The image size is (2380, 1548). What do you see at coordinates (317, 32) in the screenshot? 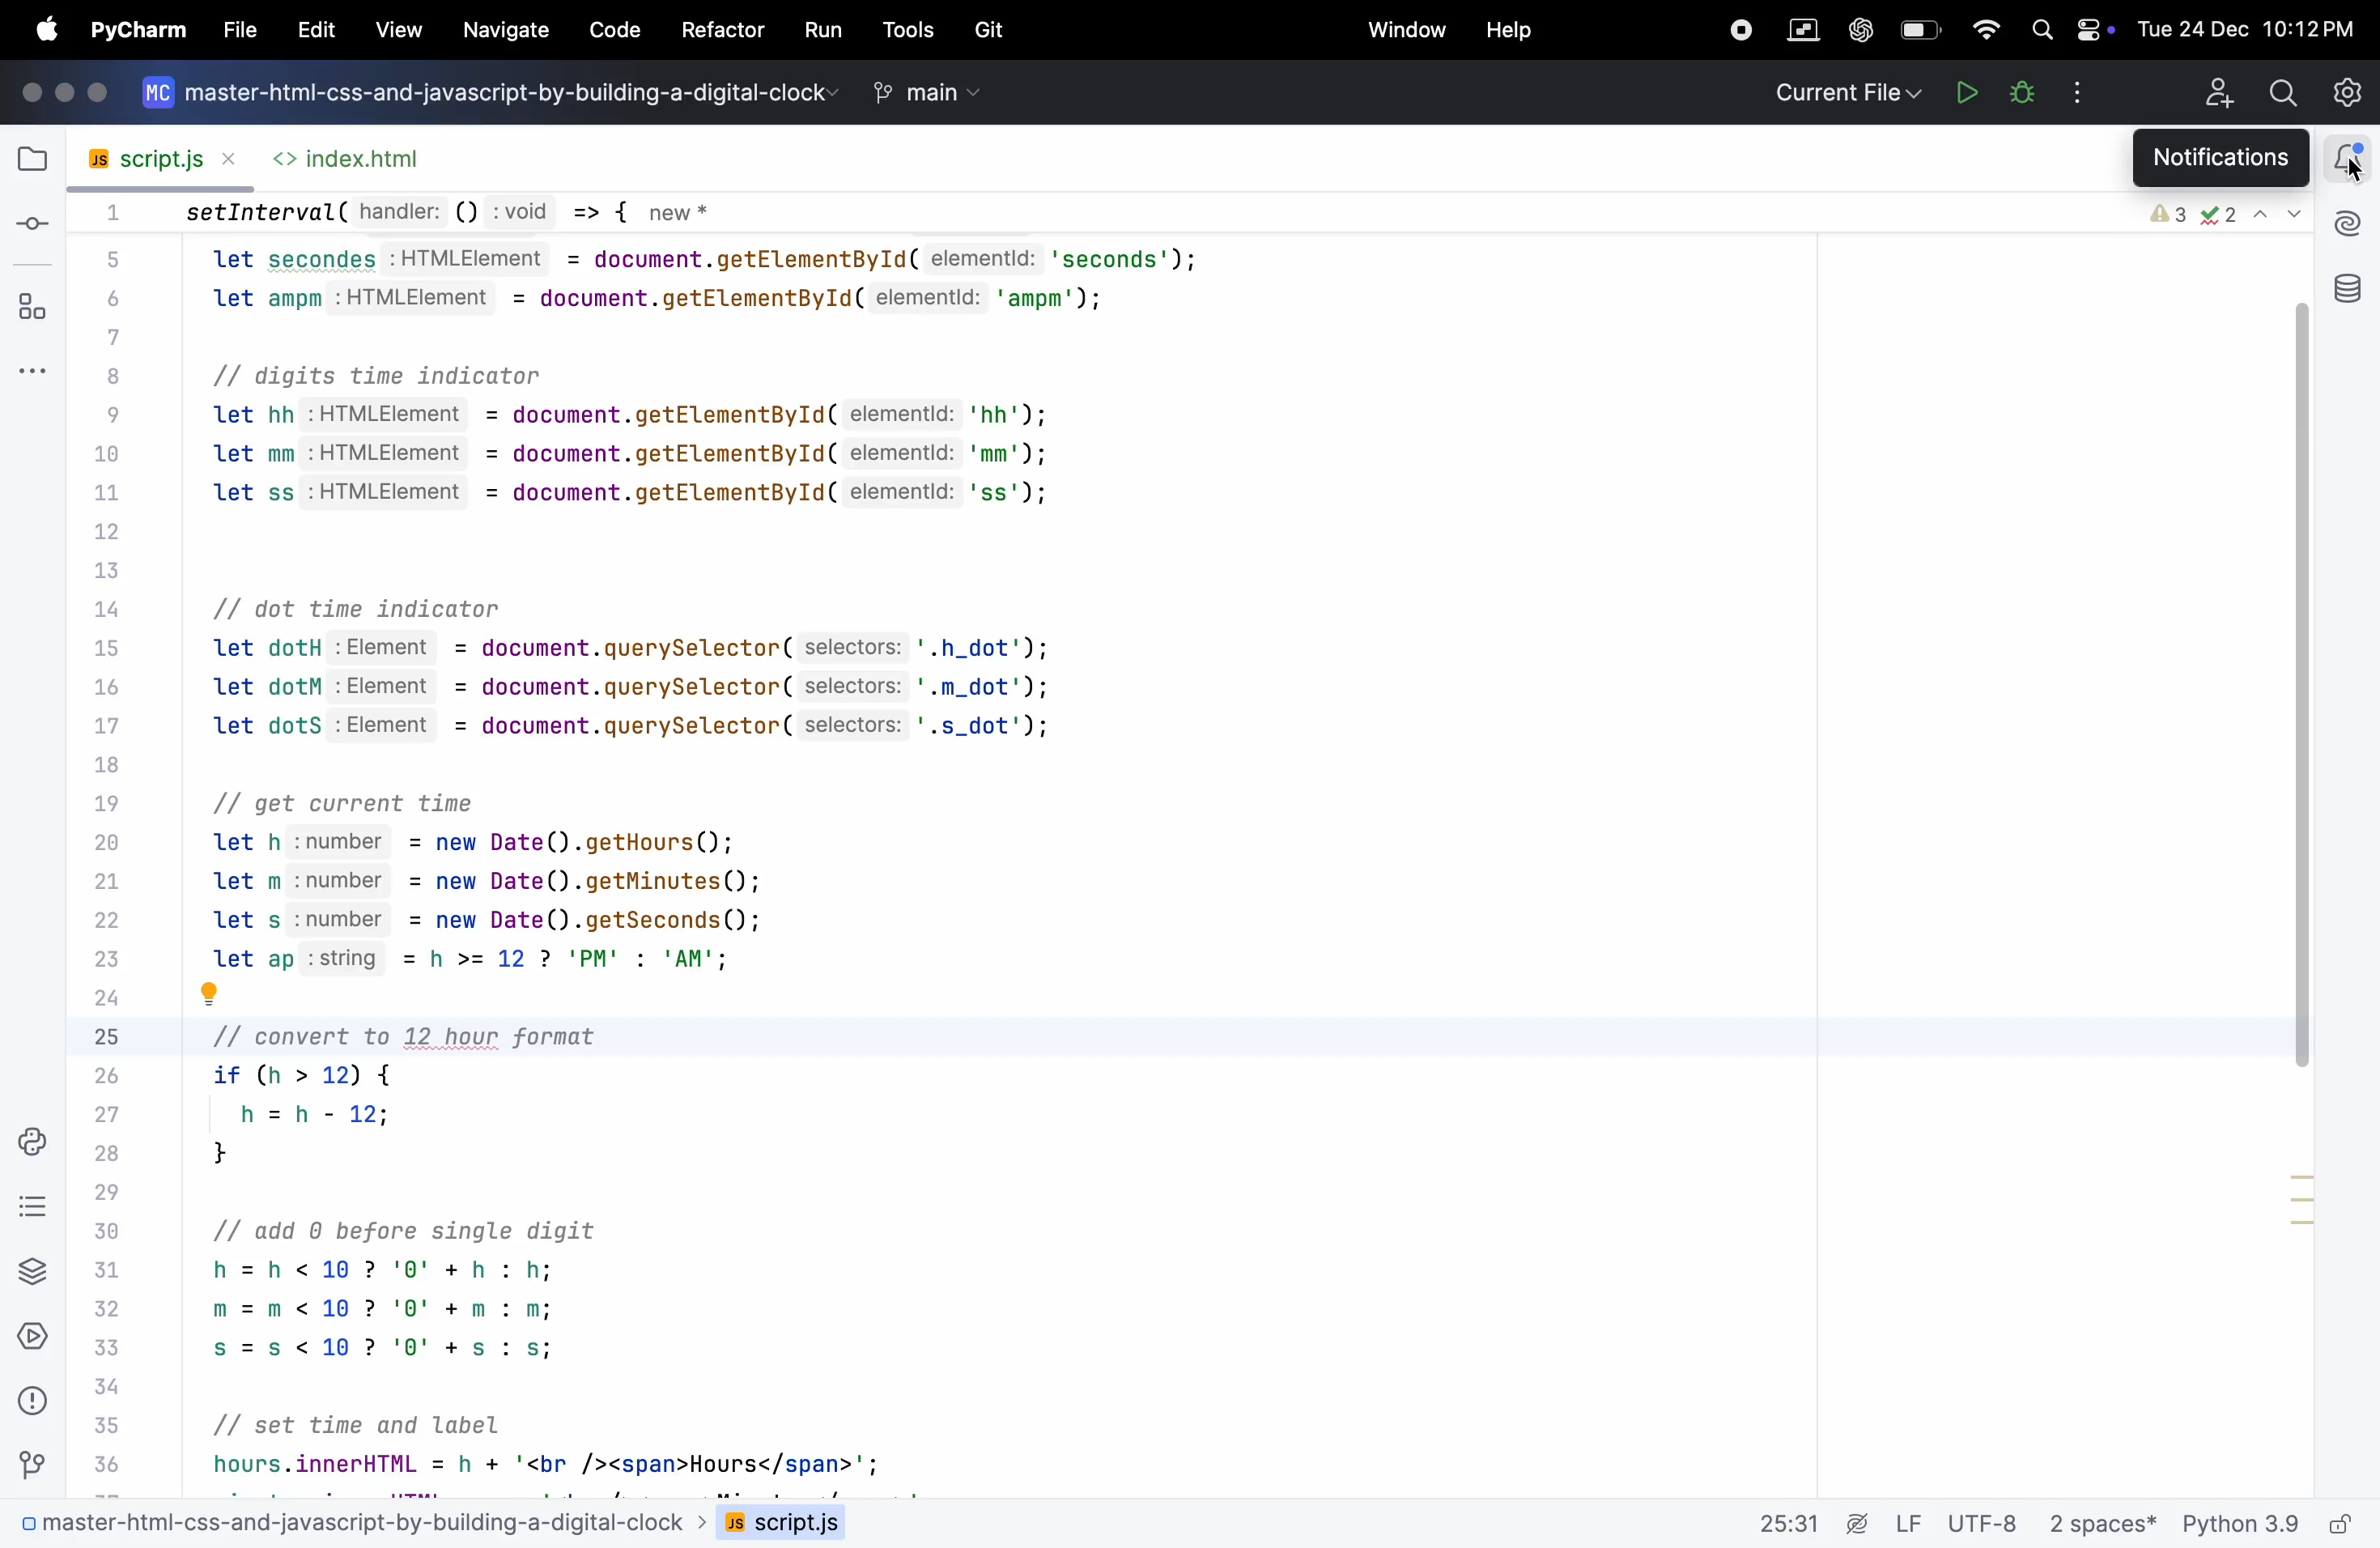
I see `EDIT` at bounding box center [317, 32].